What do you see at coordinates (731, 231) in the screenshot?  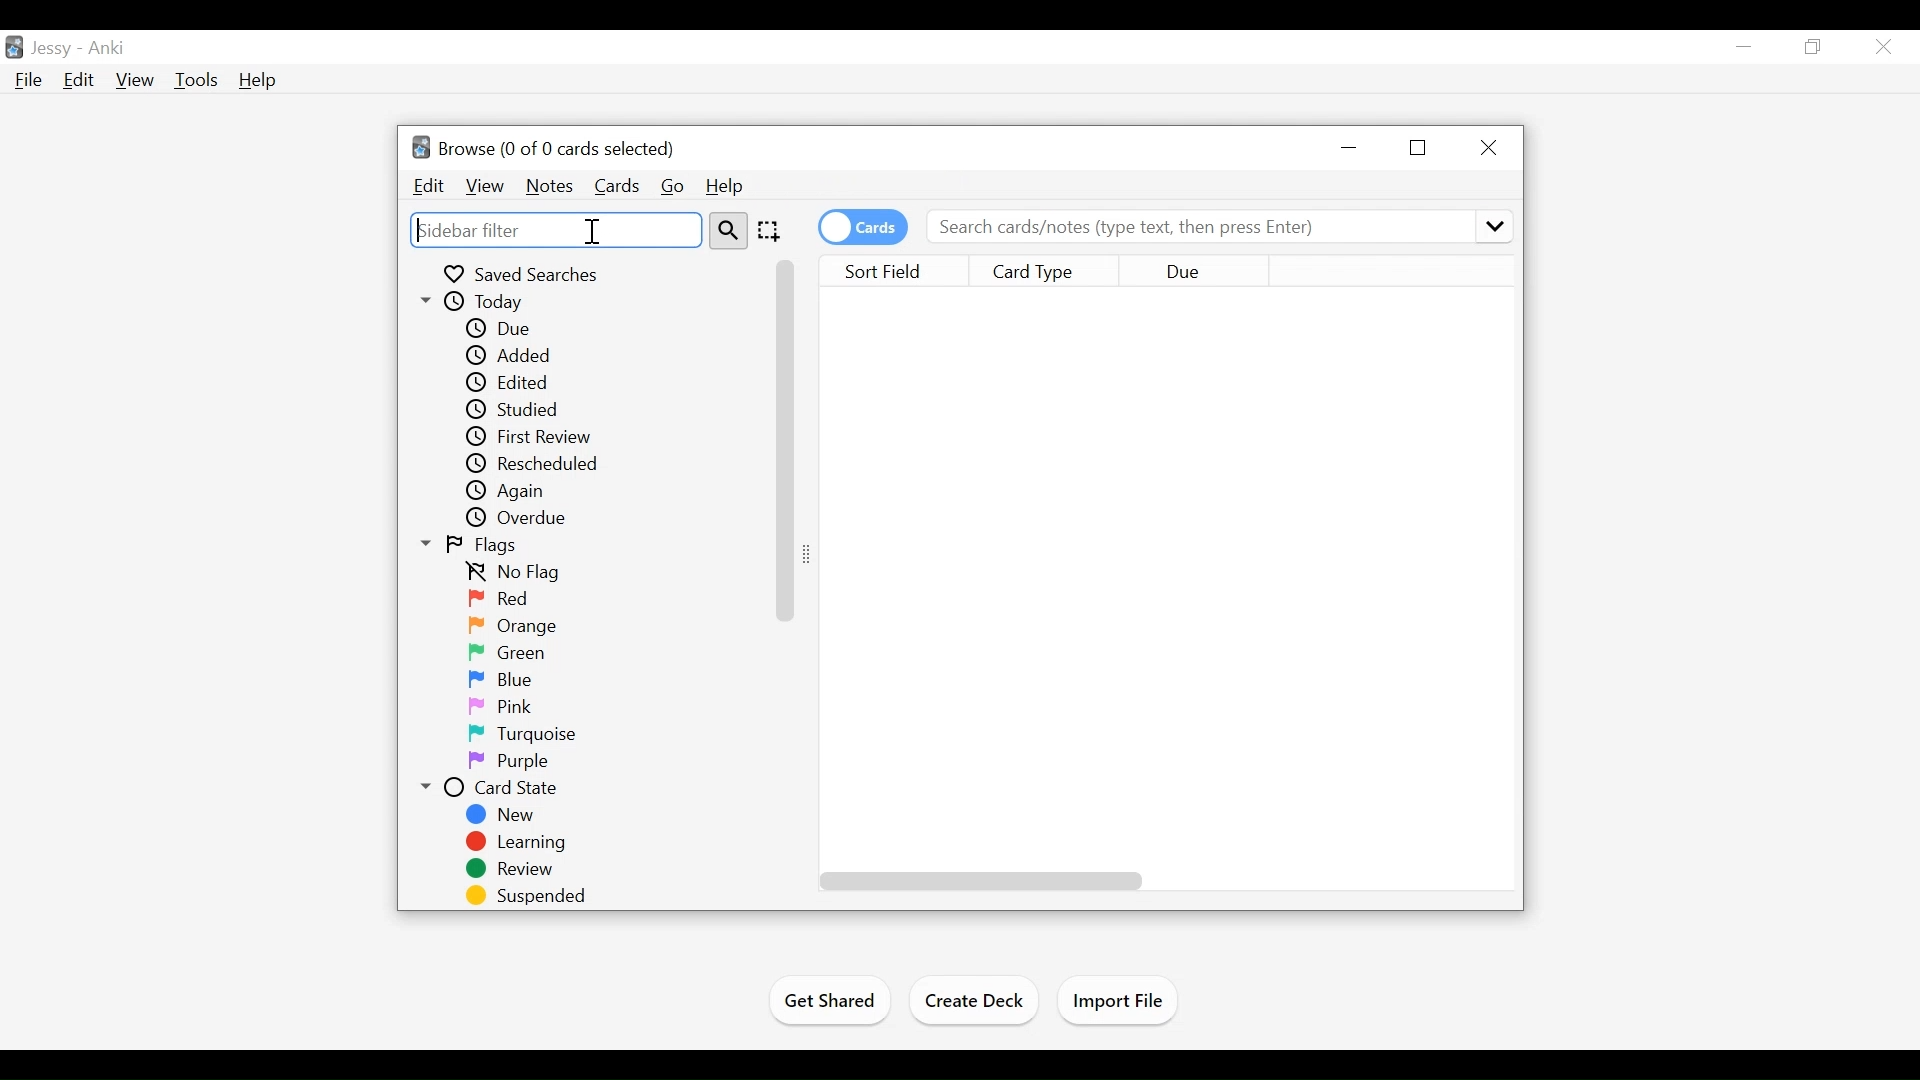 I see `Search tool` at bounding box center [731, 231].